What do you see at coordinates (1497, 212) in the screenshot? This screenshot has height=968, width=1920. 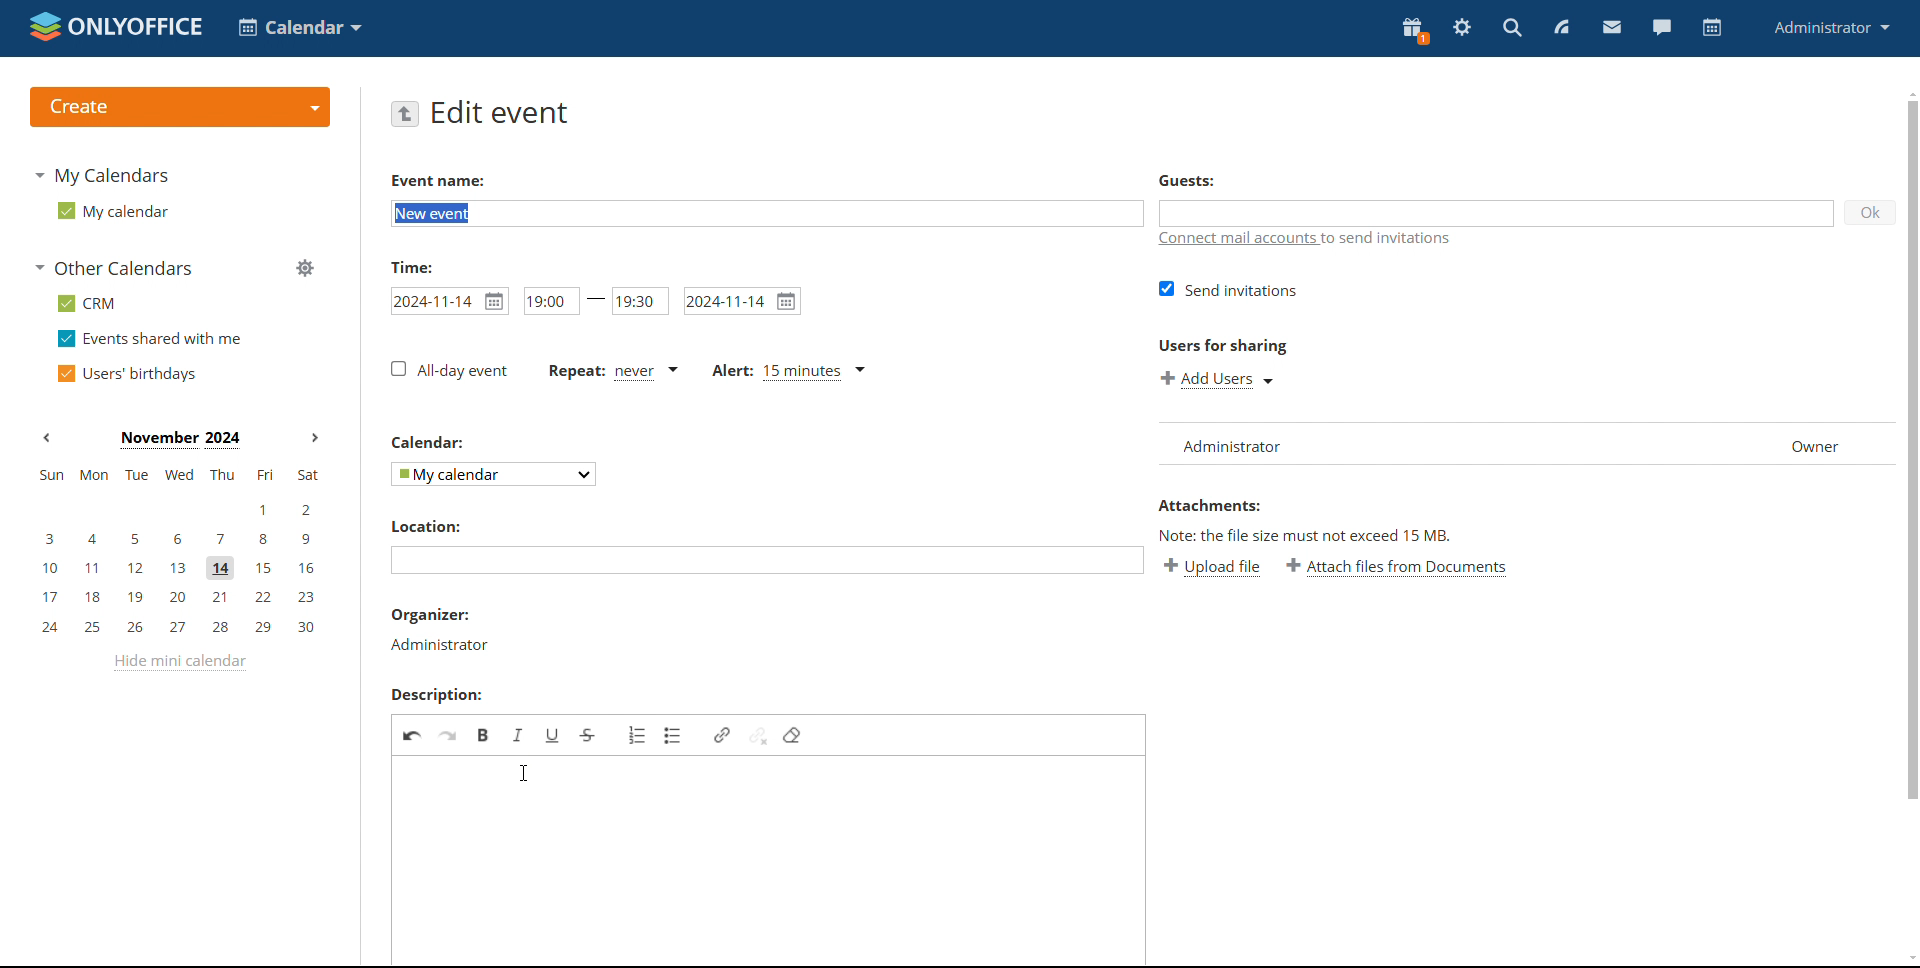 I see `add guests` at bounding box center [1497, 212].